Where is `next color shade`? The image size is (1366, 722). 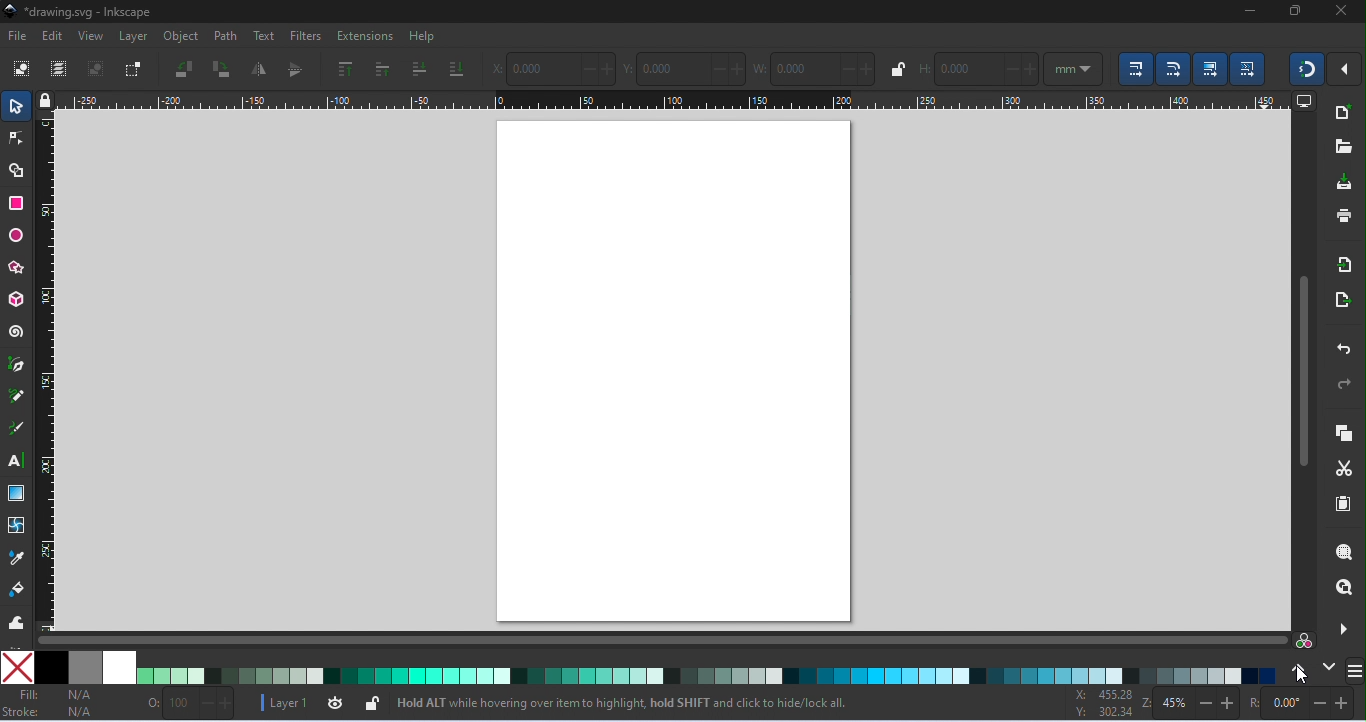 next color shade is located at coordinates (1328, 666).